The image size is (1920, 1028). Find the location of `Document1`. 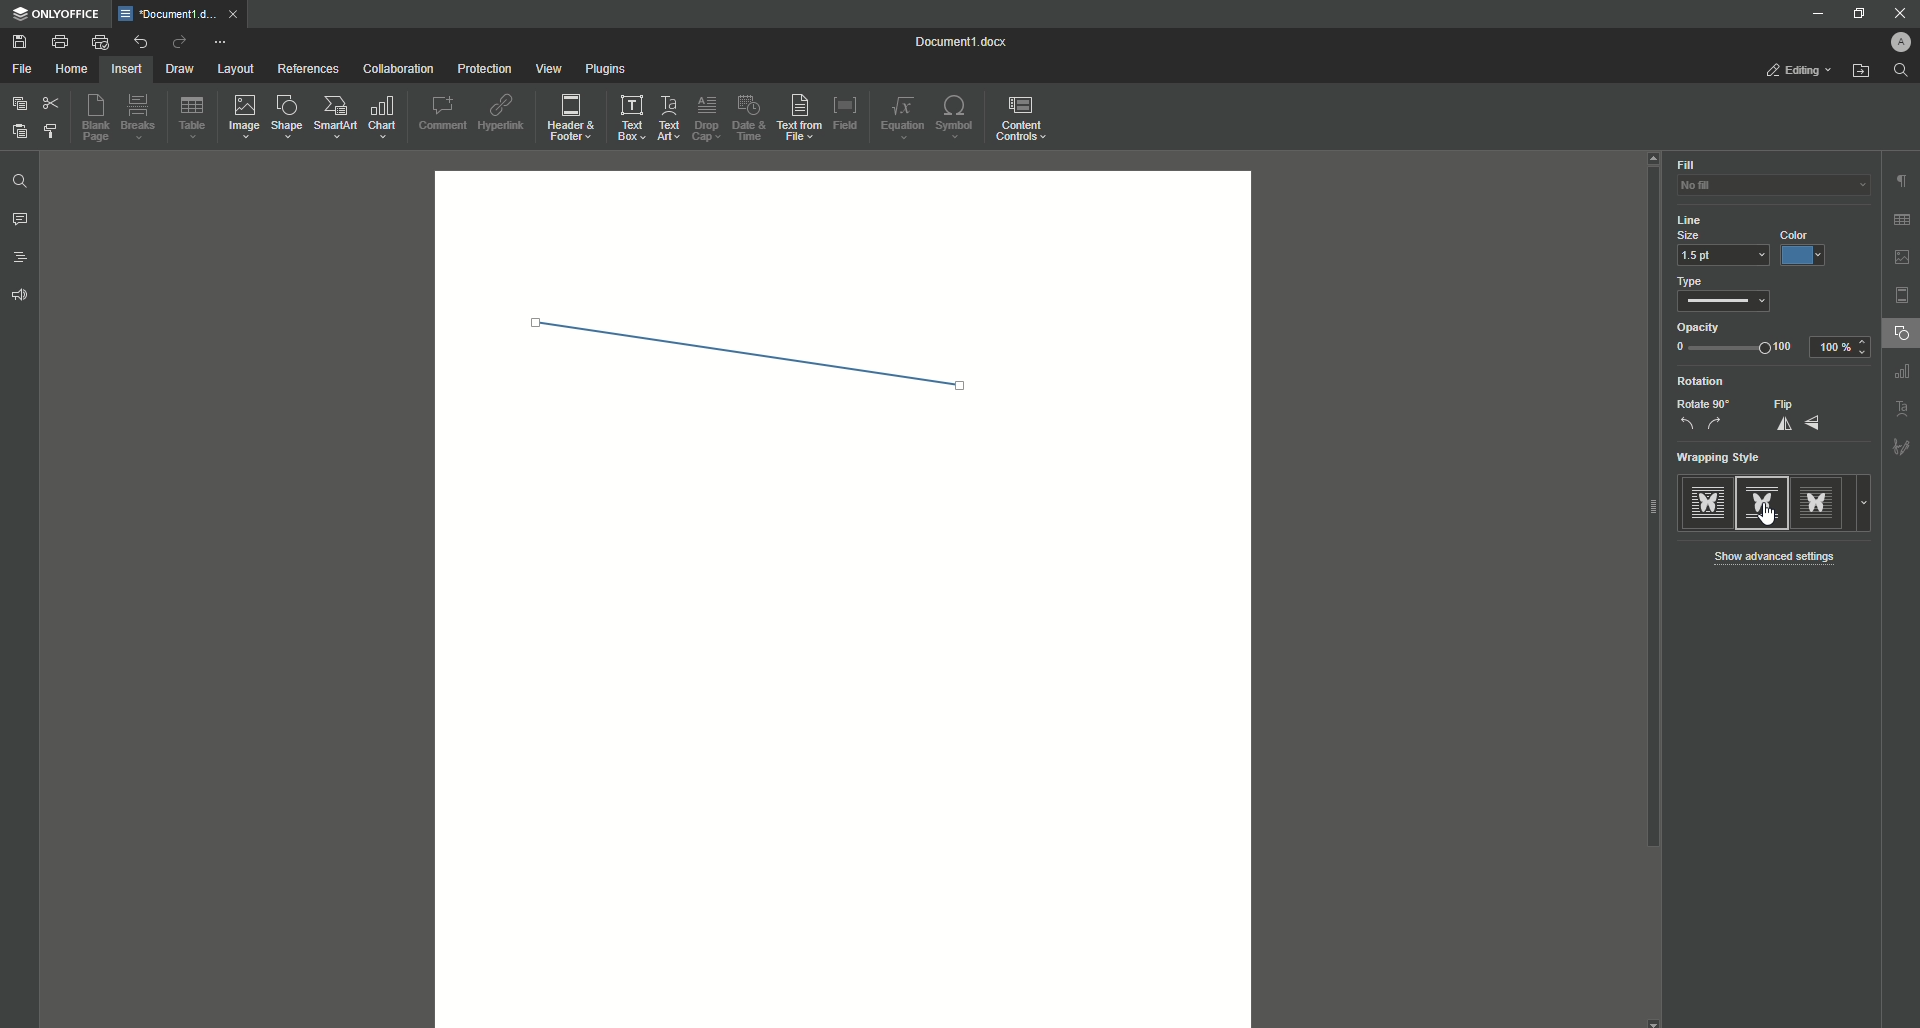

Document1 is located at coordinates (951, 41).